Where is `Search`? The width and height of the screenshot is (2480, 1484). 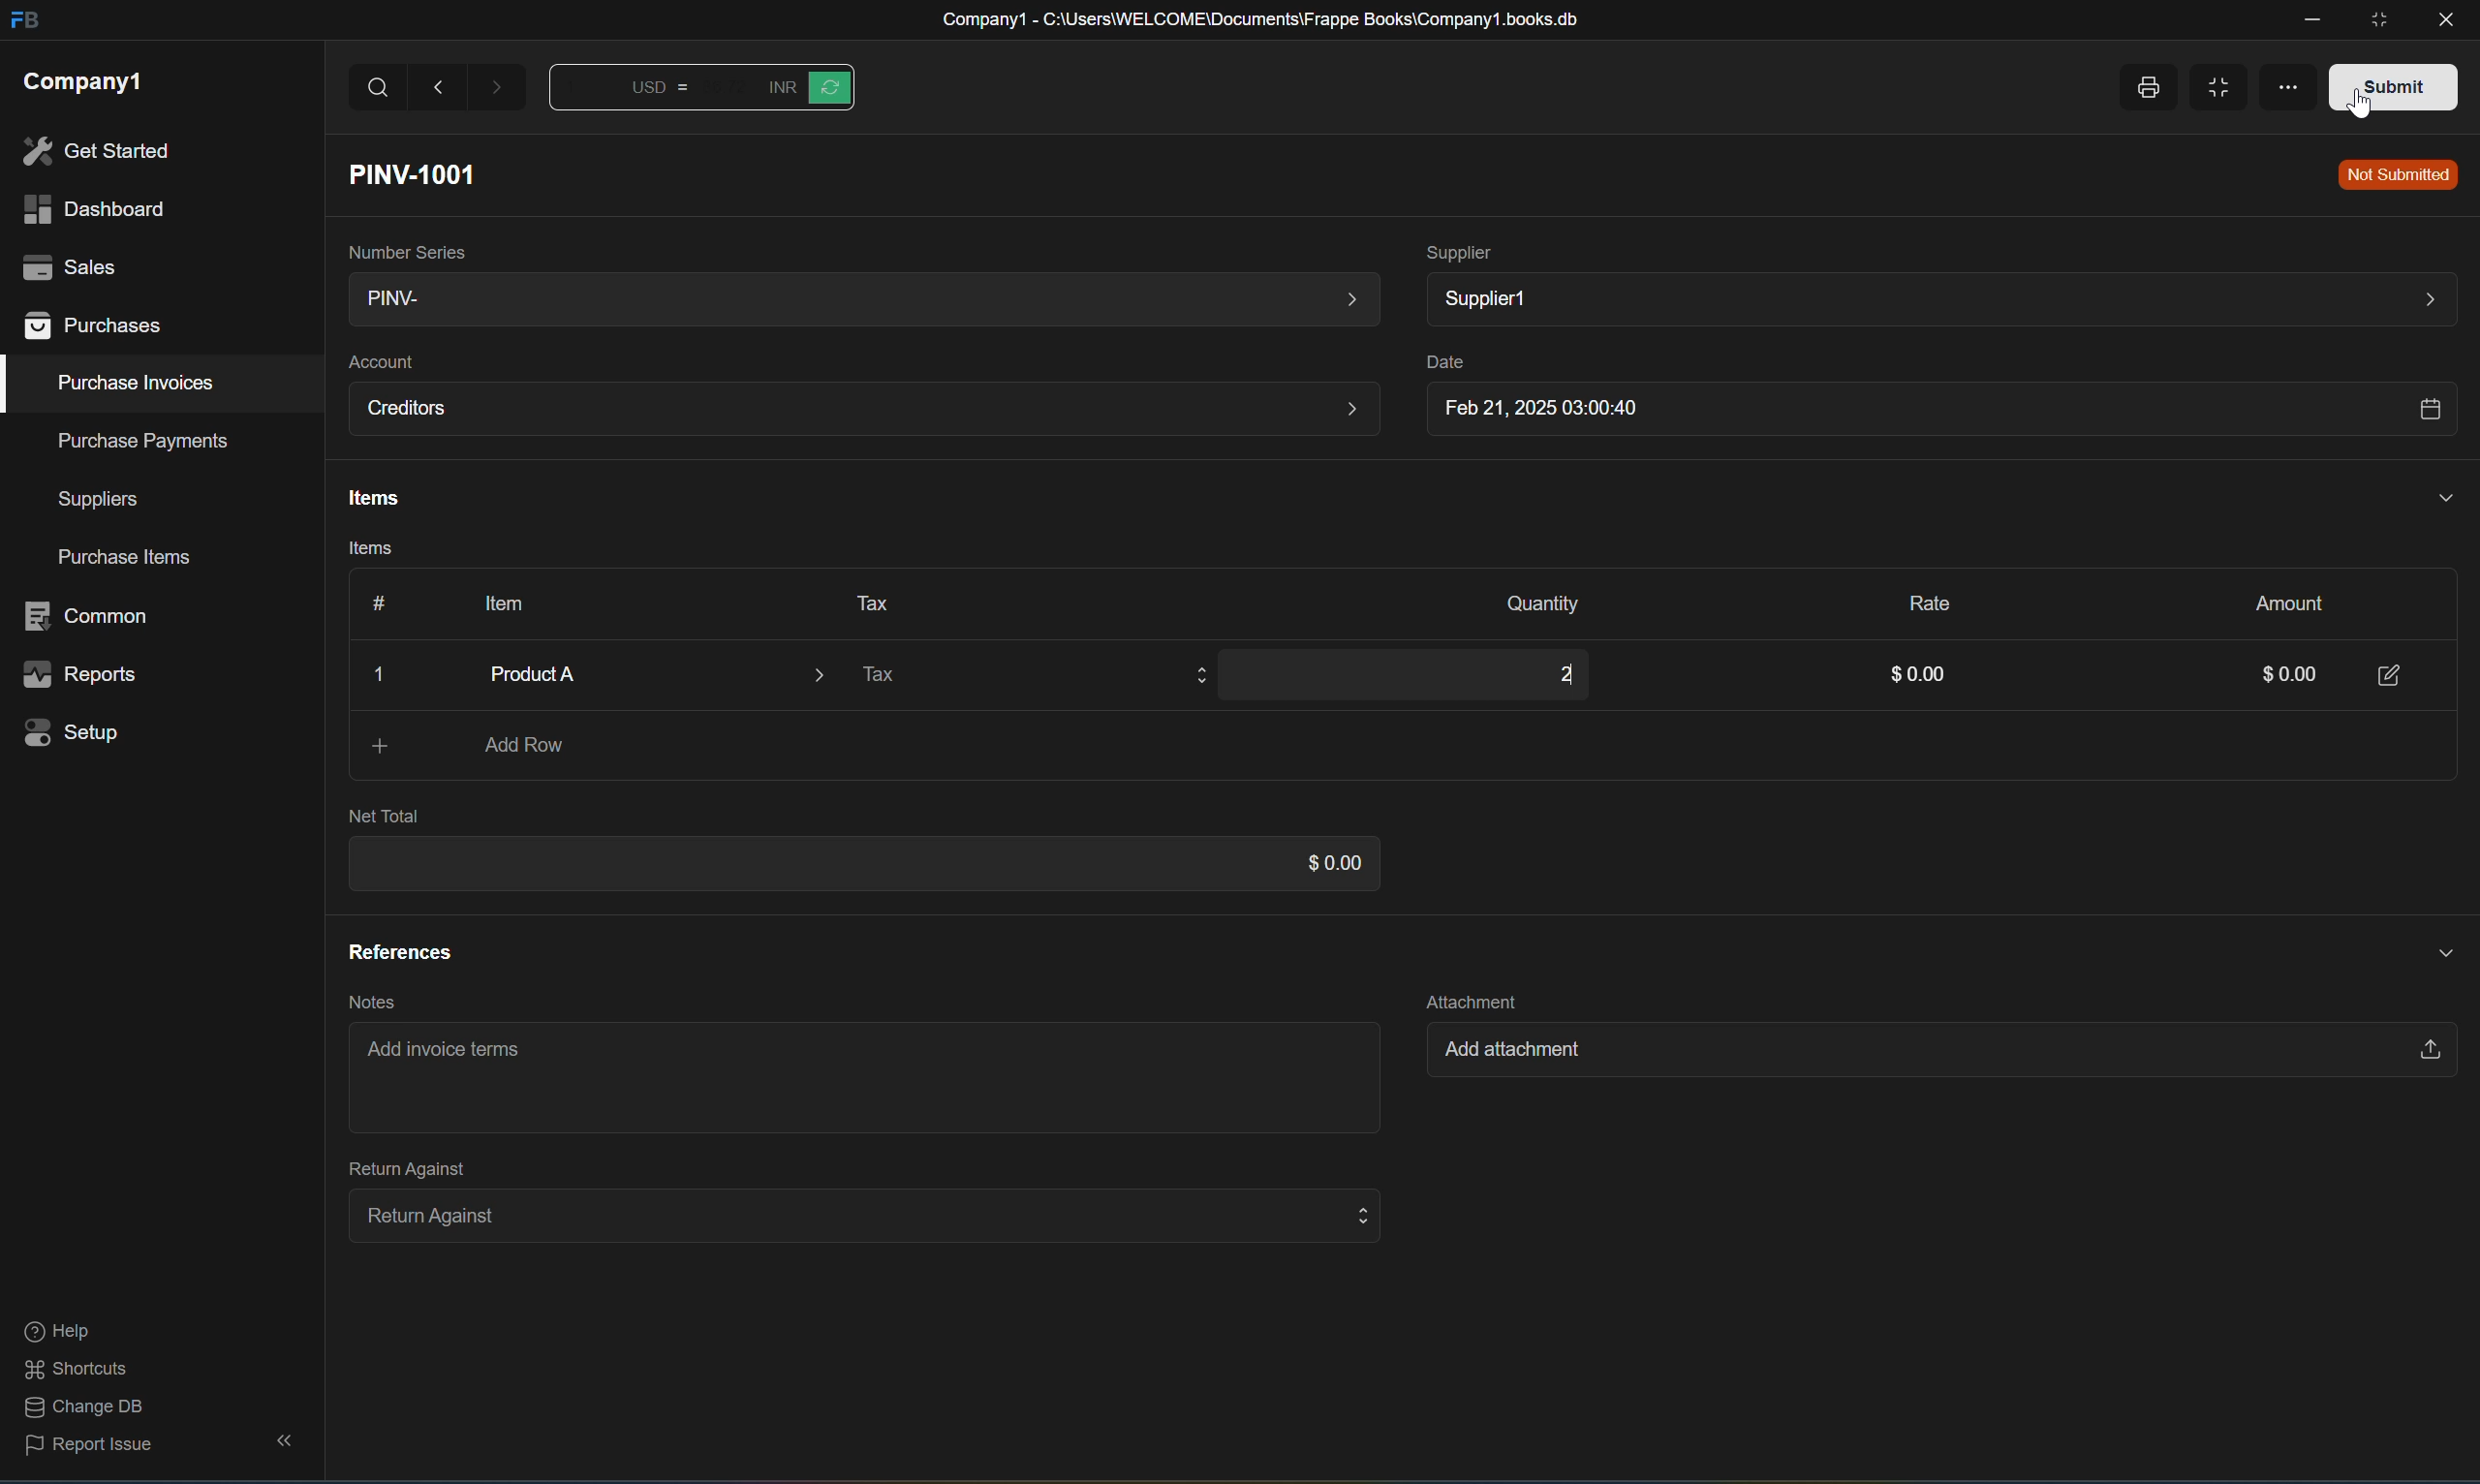
Search is located at coordinates (378, 88).